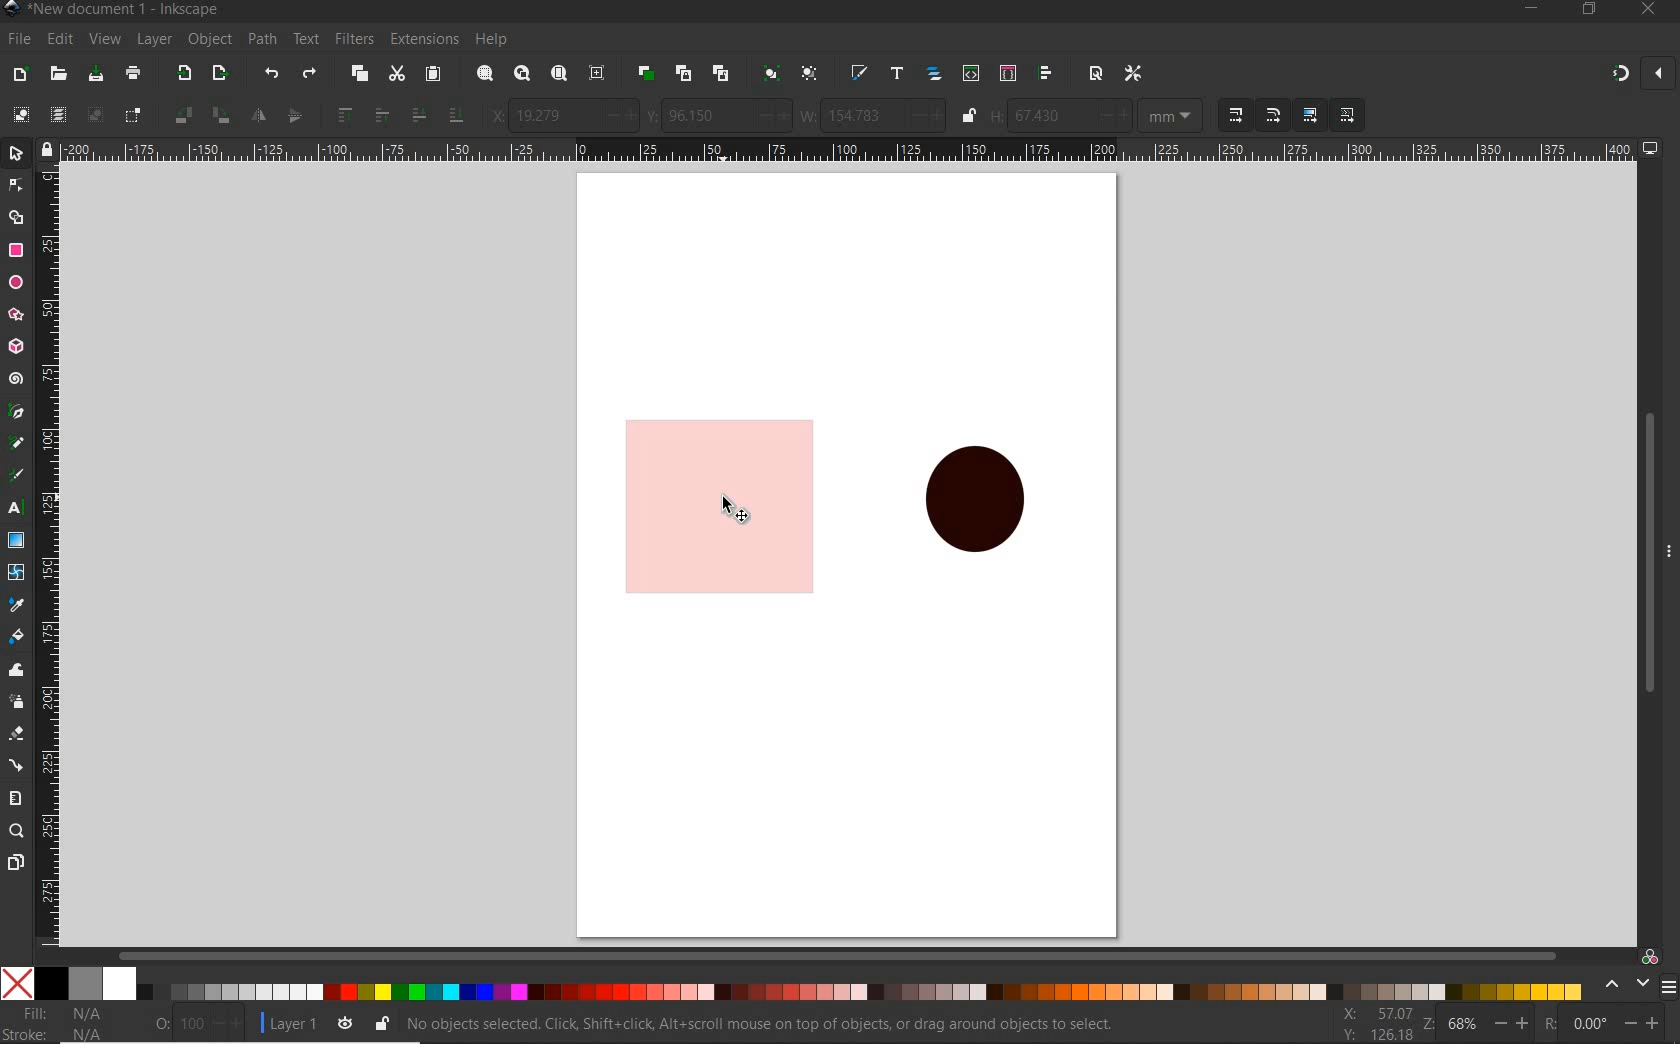 The width and height of the screenshot is (1680, 1044). Describe the element at coordinates (1235, 115) in the screenshot. I see `when scaling objects` at that location.